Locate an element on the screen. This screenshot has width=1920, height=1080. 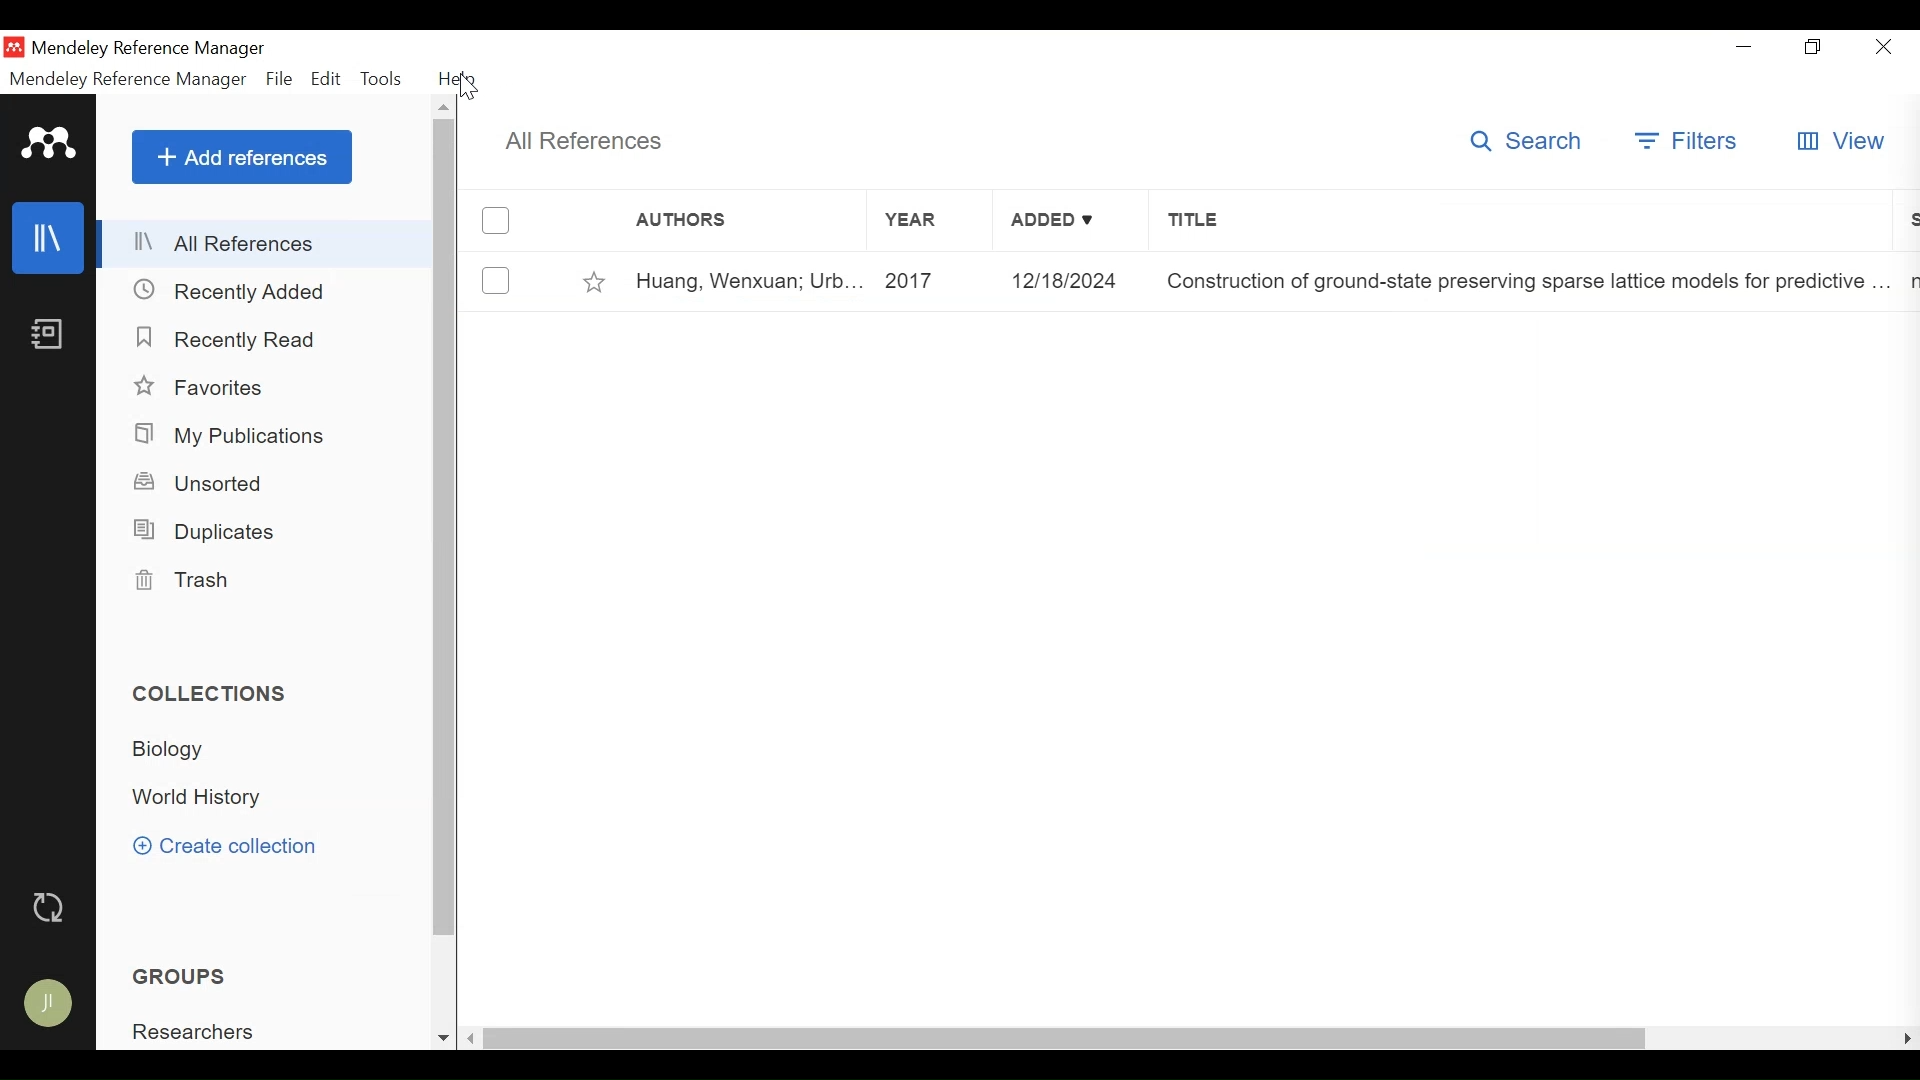
My Publications is located at coordinates (227, 435).